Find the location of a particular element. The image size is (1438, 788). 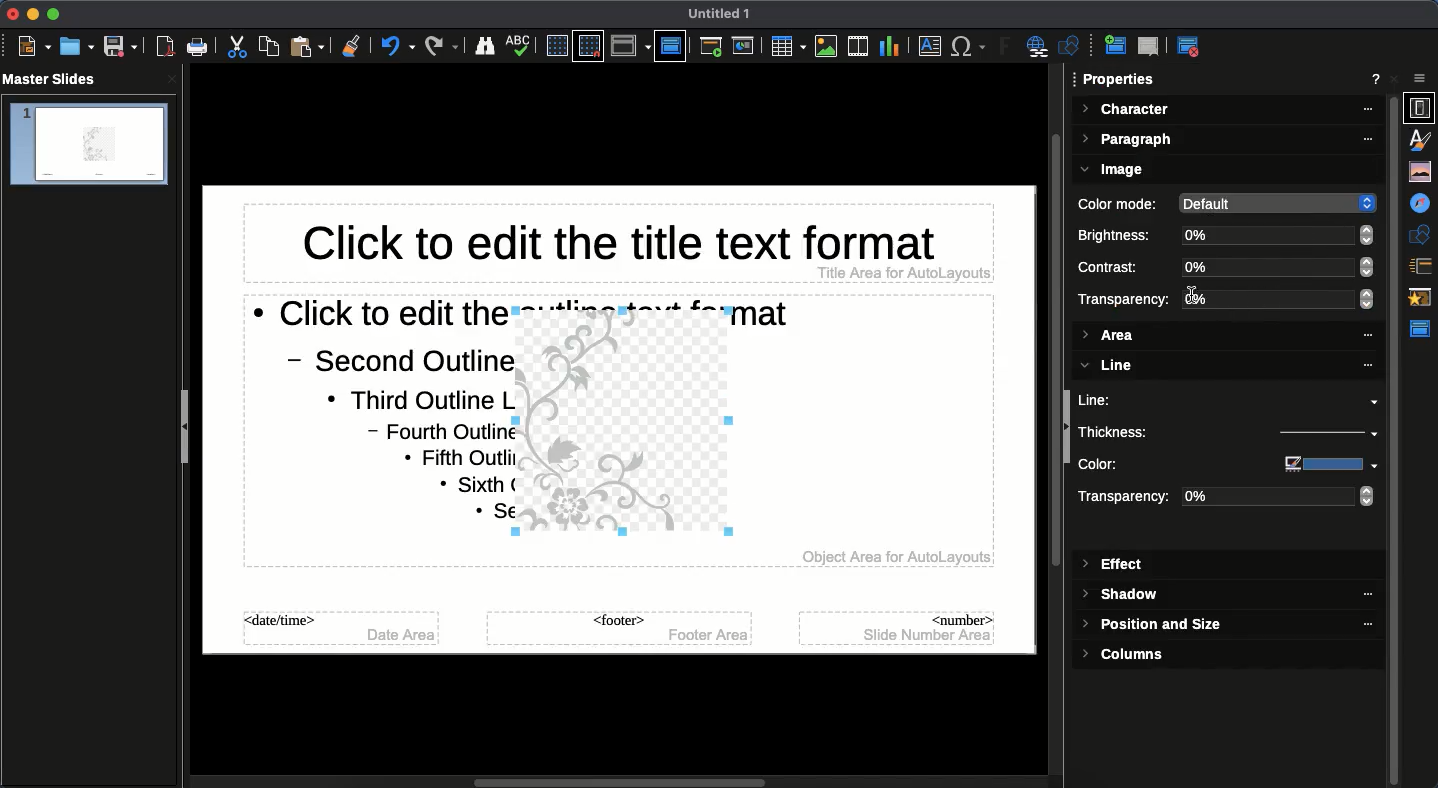

Transparency is located at coordinates (1127, 499).